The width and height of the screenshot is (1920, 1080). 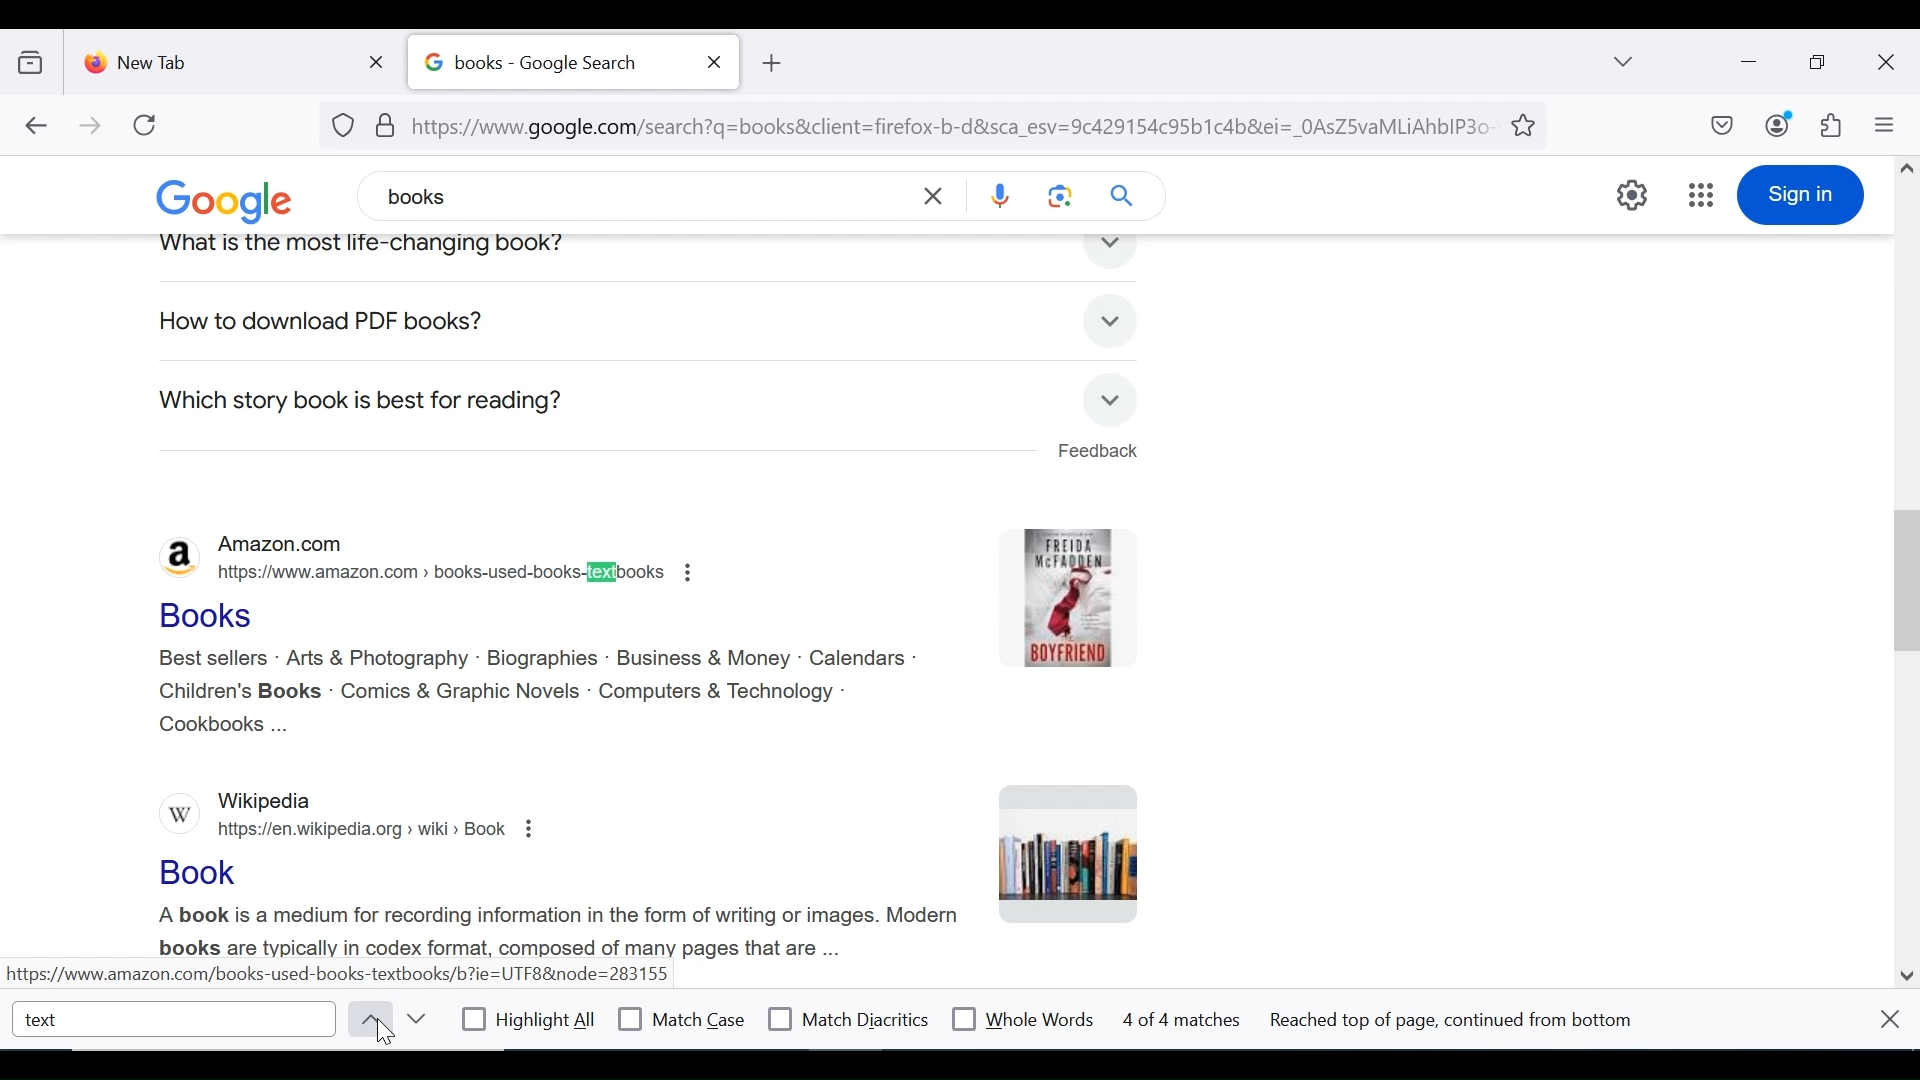 What do you see at coordinates (1096, 452) in the screenshot?
I see `fedback` at bounding box center [1096, 452].